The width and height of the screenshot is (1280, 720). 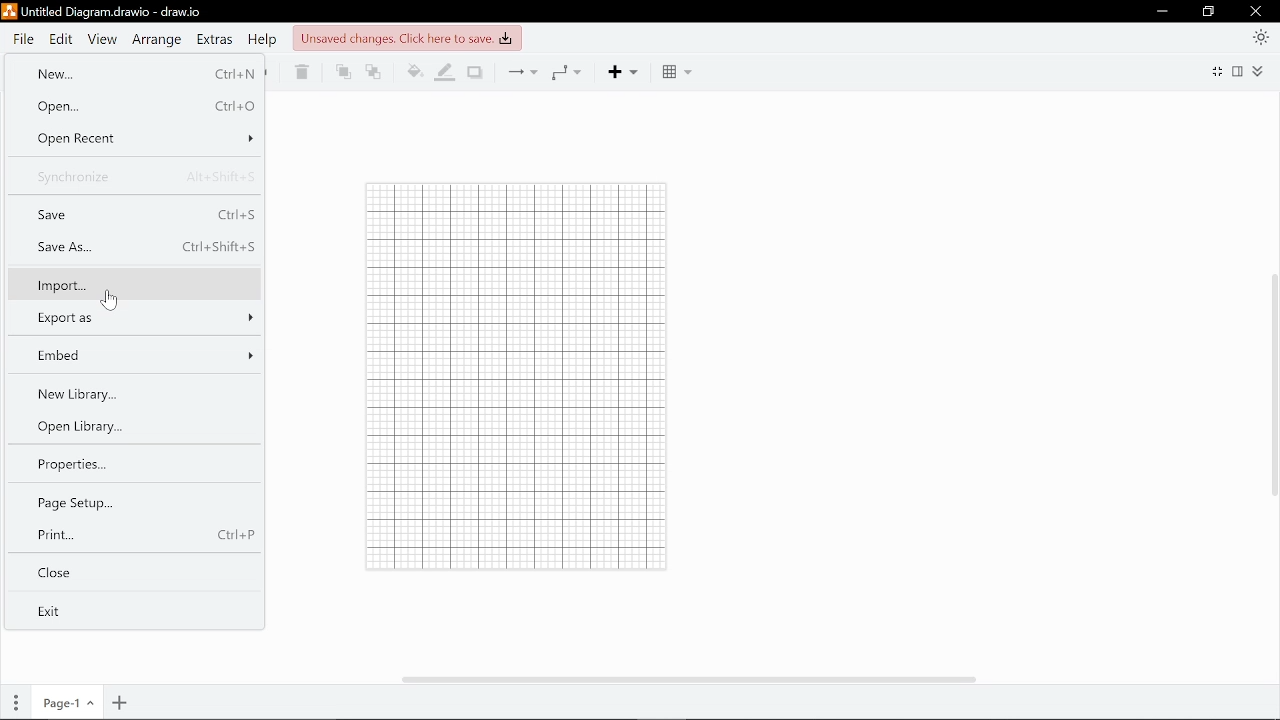 What do you see at coordinates (133, 247) in the screenshot?
I see `Save As` at bounding box center [133, 247].